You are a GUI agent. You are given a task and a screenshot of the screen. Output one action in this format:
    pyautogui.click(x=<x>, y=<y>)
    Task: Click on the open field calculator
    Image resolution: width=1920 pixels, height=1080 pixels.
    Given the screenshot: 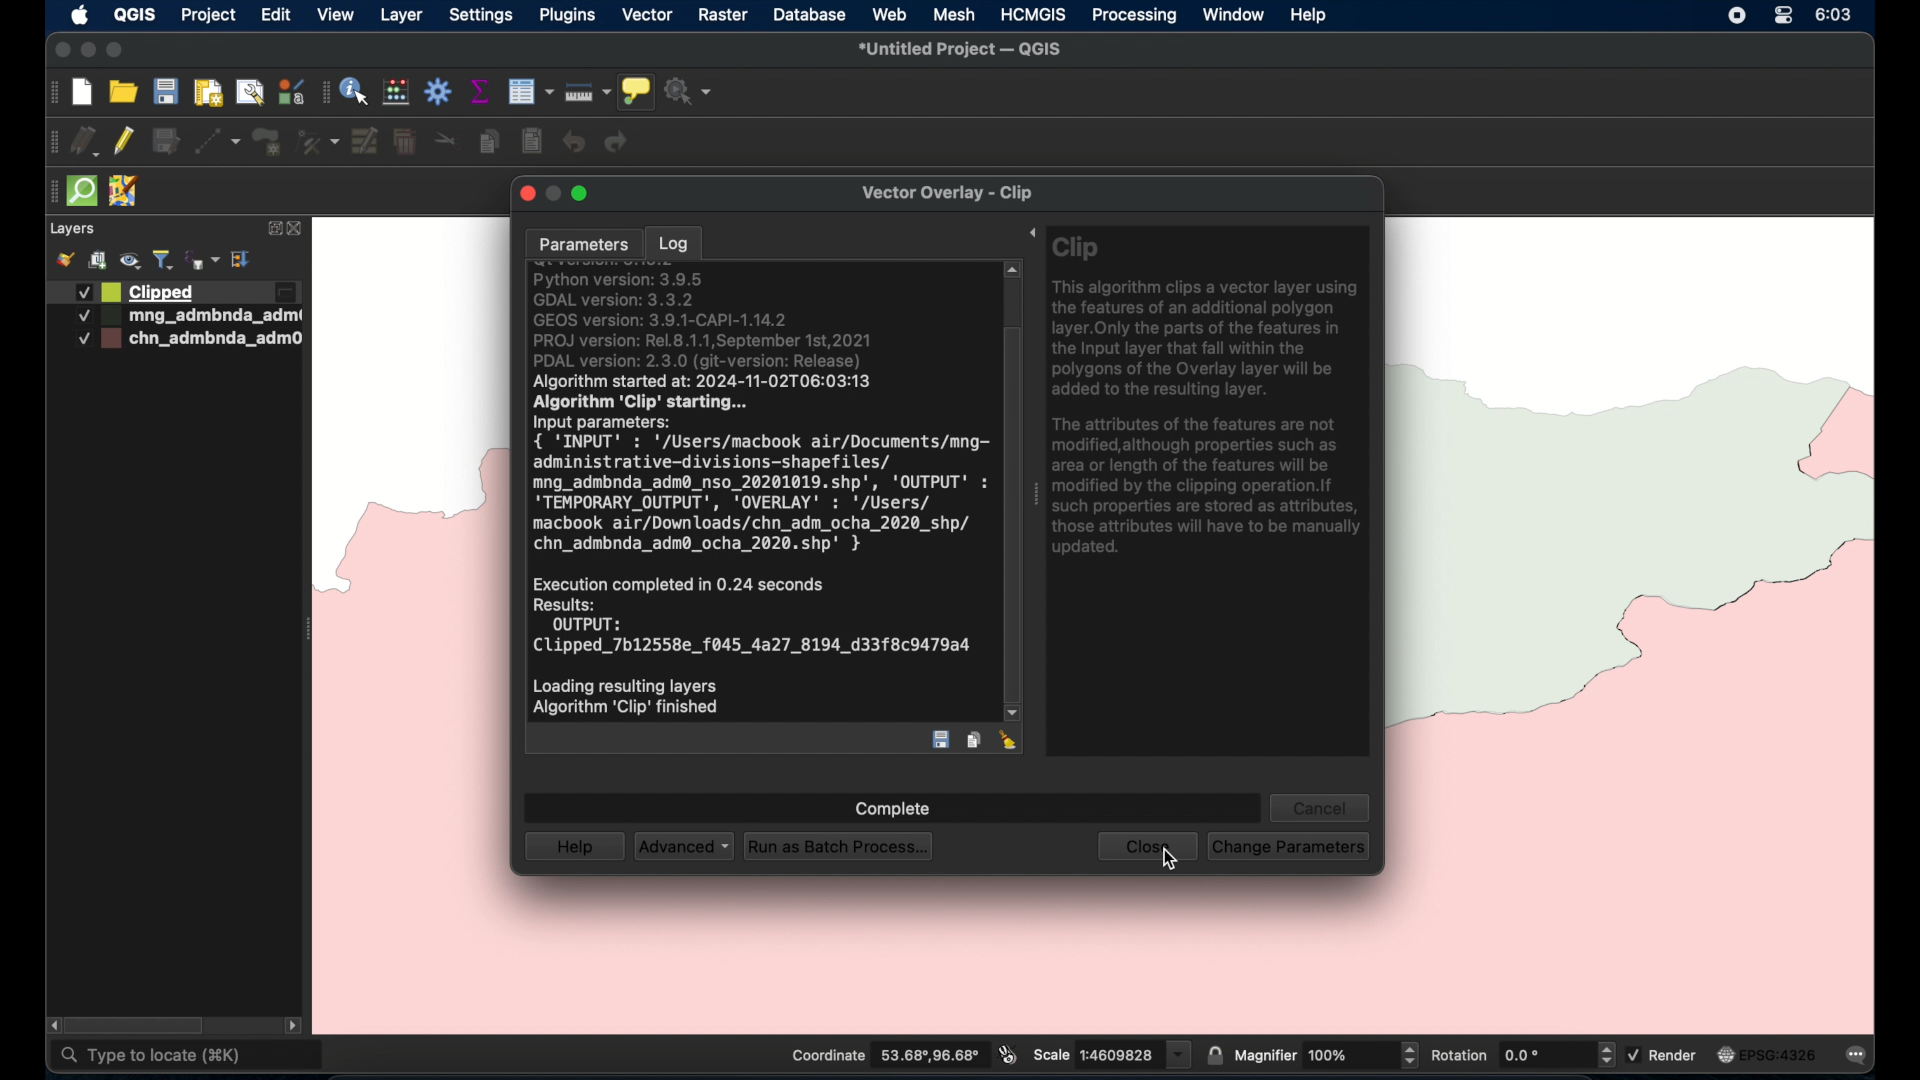 What is the action you would take?
    pyautogui.click(x=397, y=93)
    